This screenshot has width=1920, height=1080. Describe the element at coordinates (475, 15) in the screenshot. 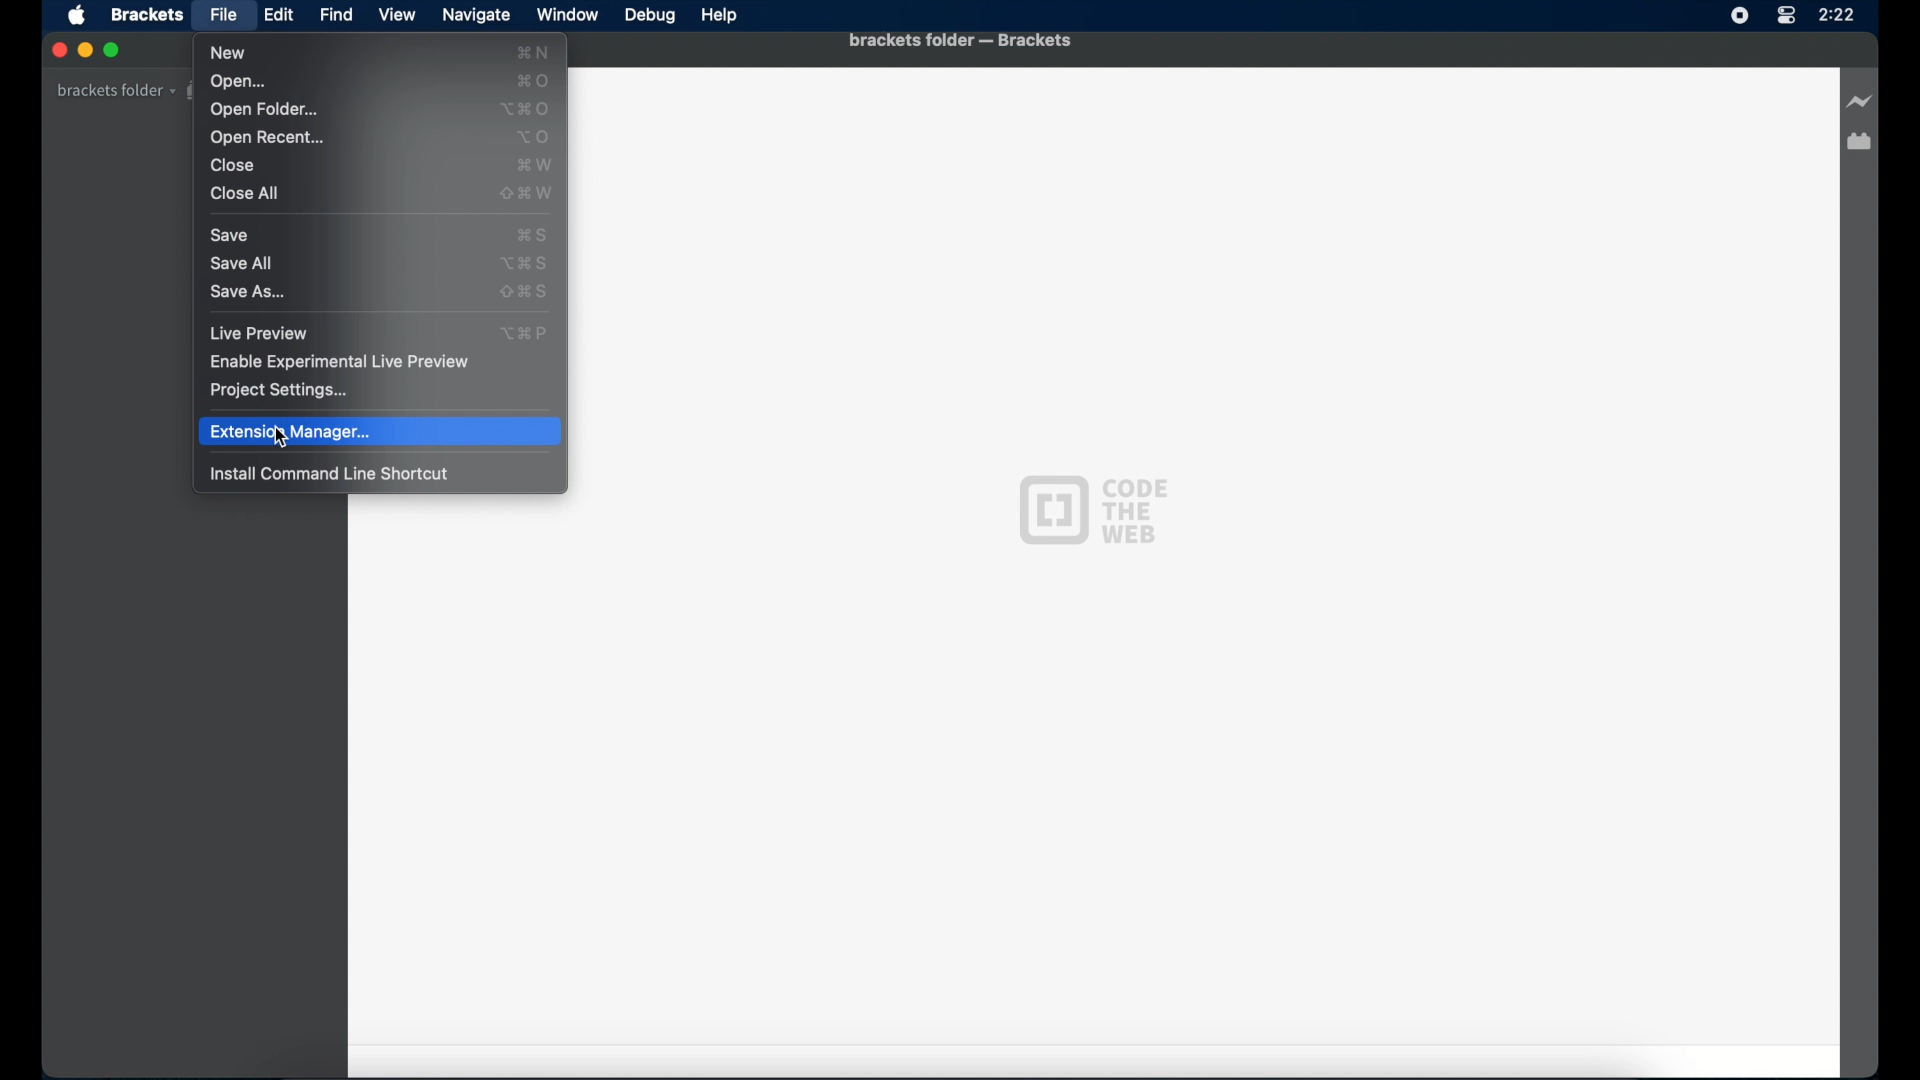

I see `navigate` at that location.